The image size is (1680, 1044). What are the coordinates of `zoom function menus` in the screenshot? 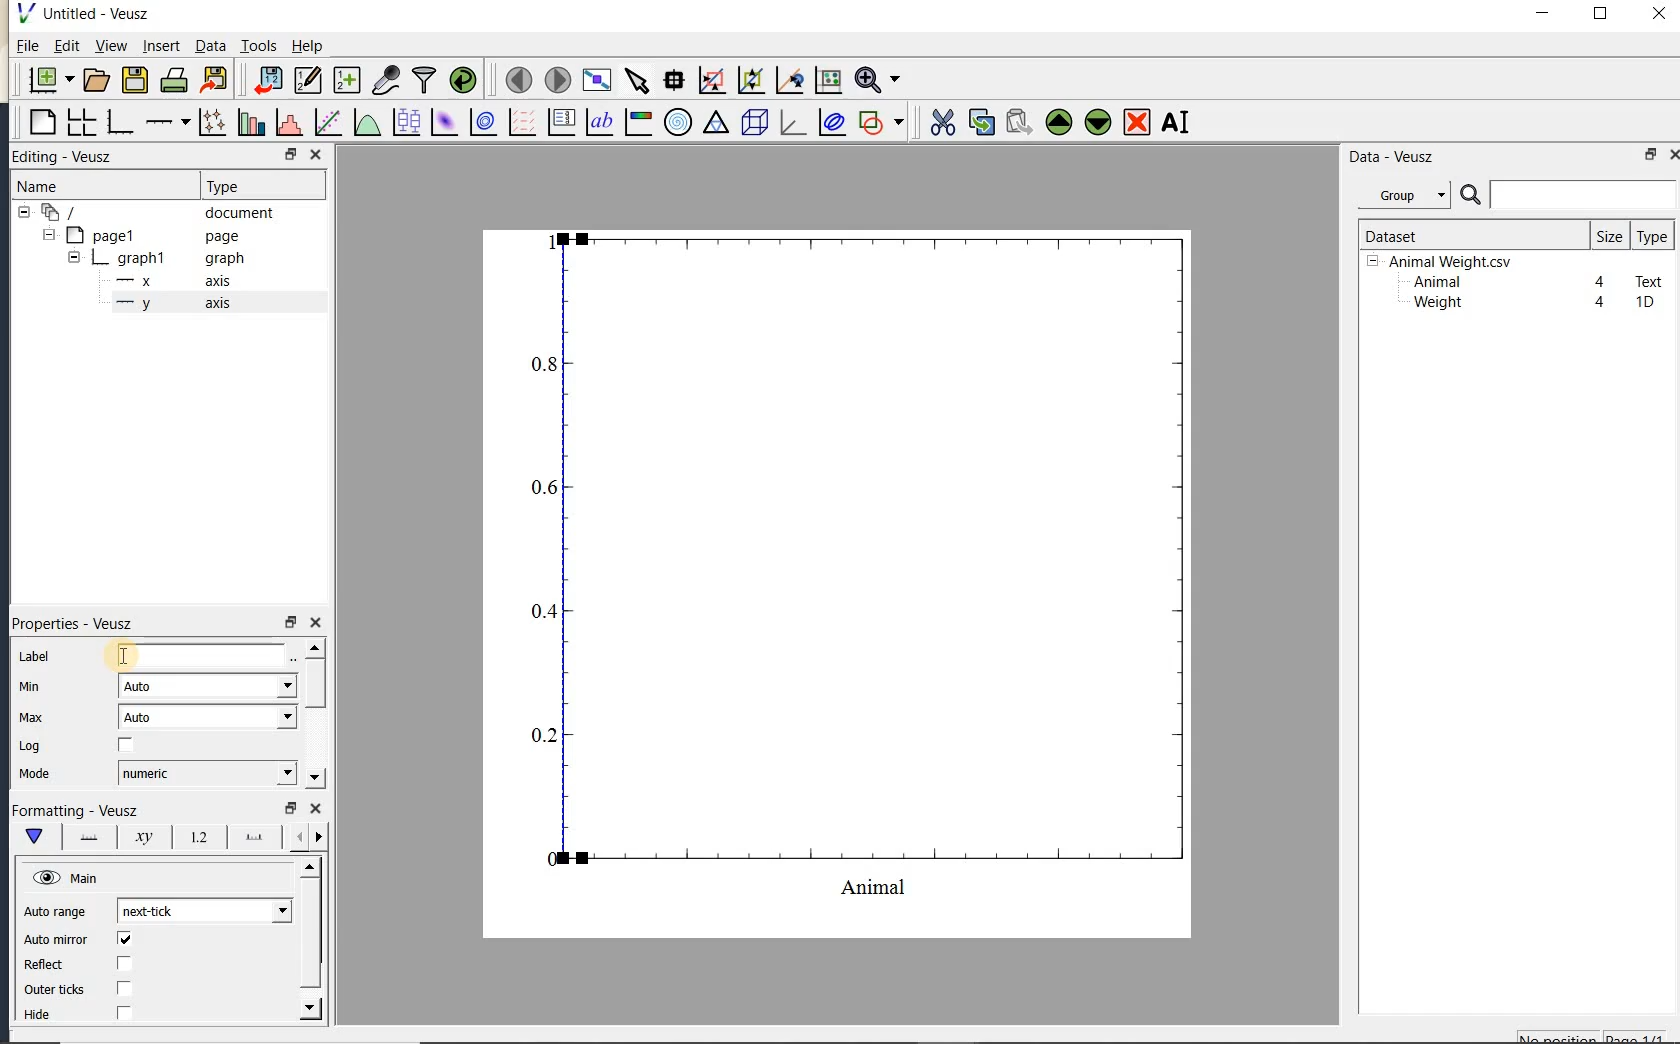 It's located at (877, 80).